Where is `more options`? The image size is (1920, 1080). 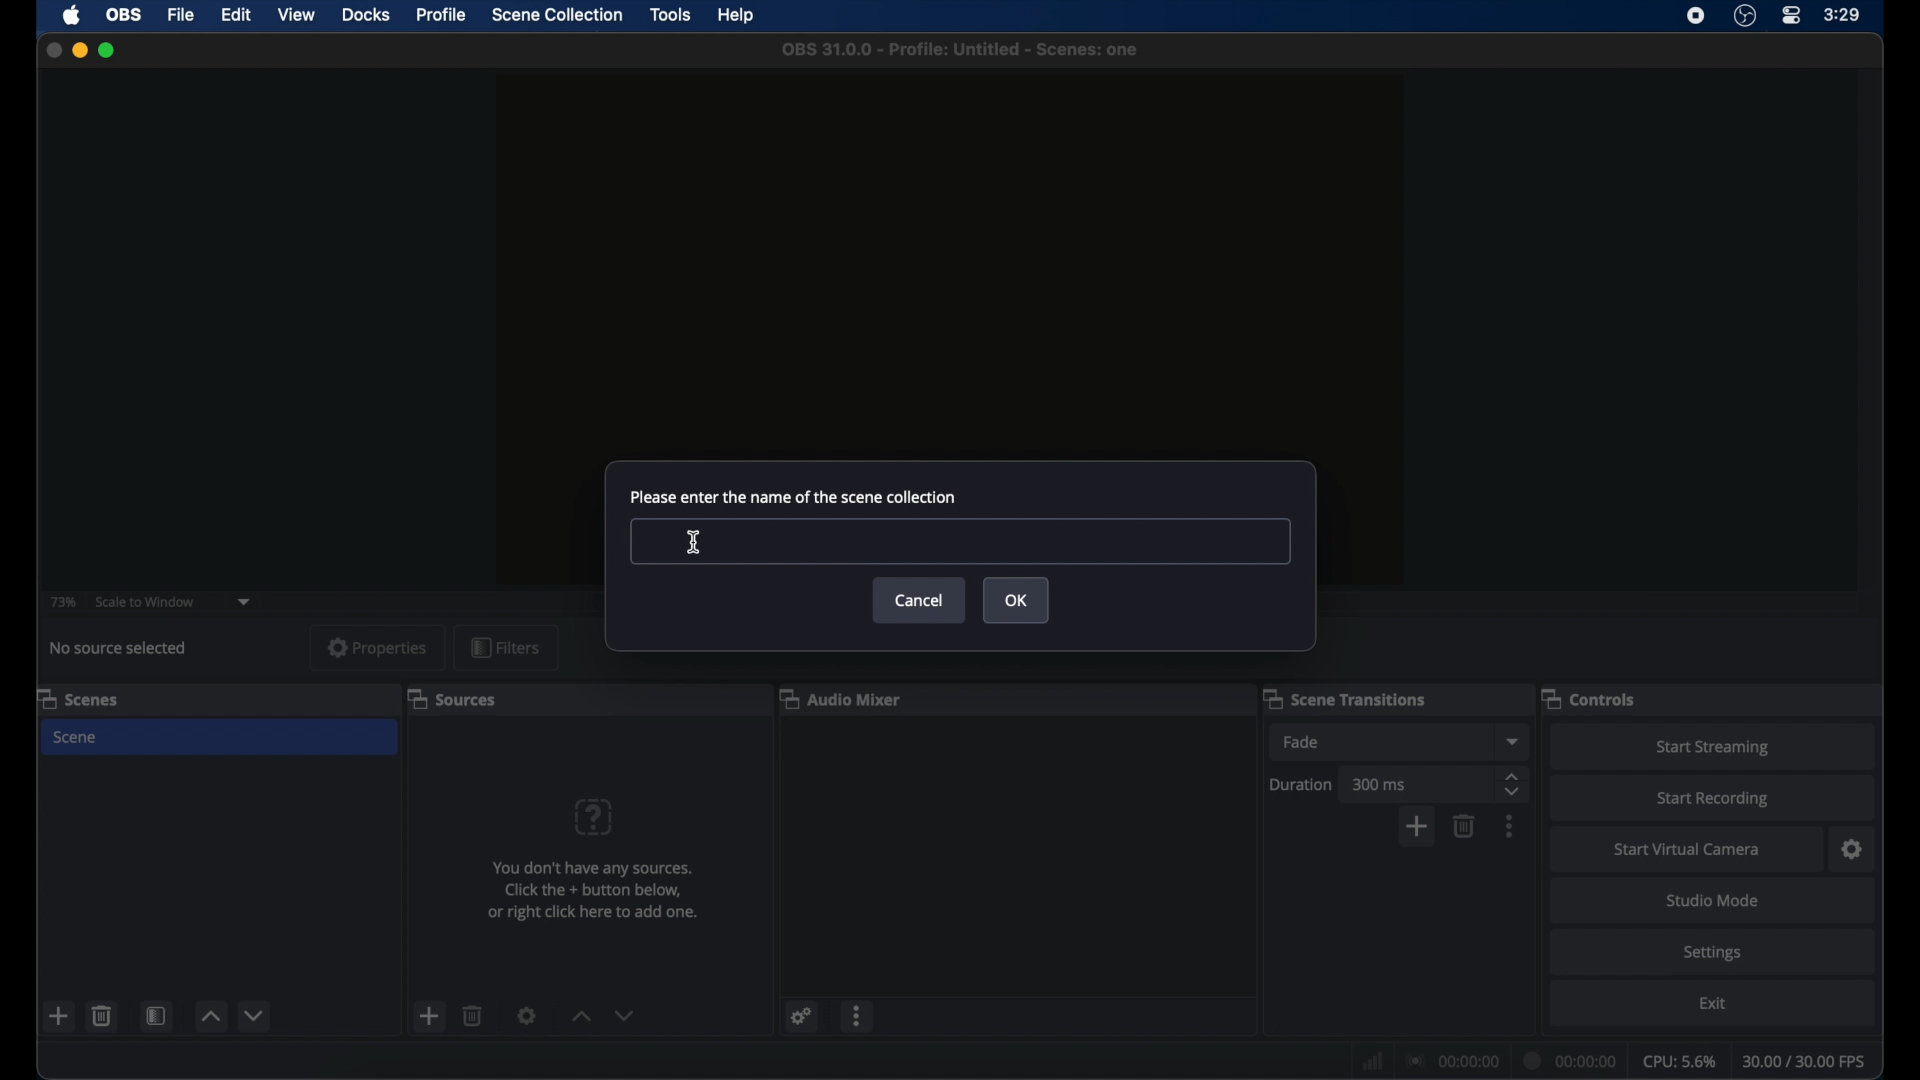 more options is located at coordinates (1510, 826).